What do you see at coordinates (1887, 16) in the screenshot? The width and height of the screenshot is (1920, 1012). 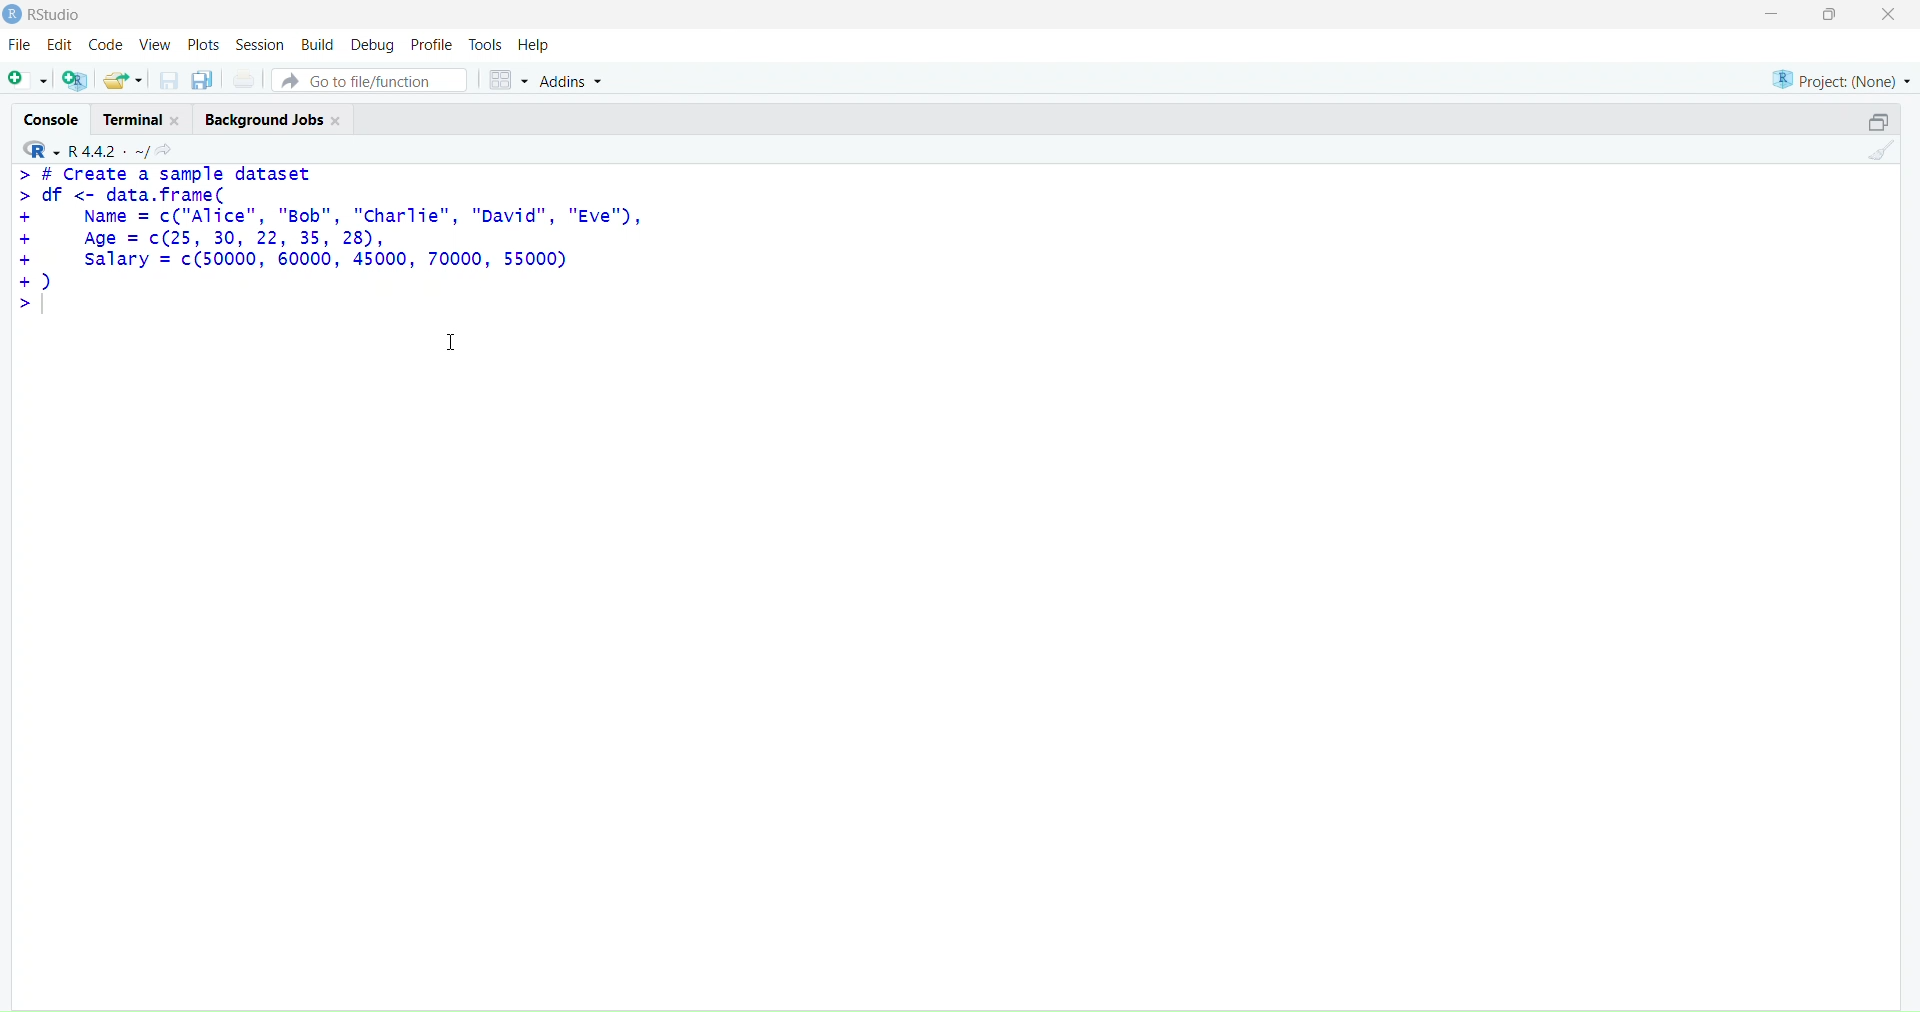 I see `close` at bounding box center [1887, 16].